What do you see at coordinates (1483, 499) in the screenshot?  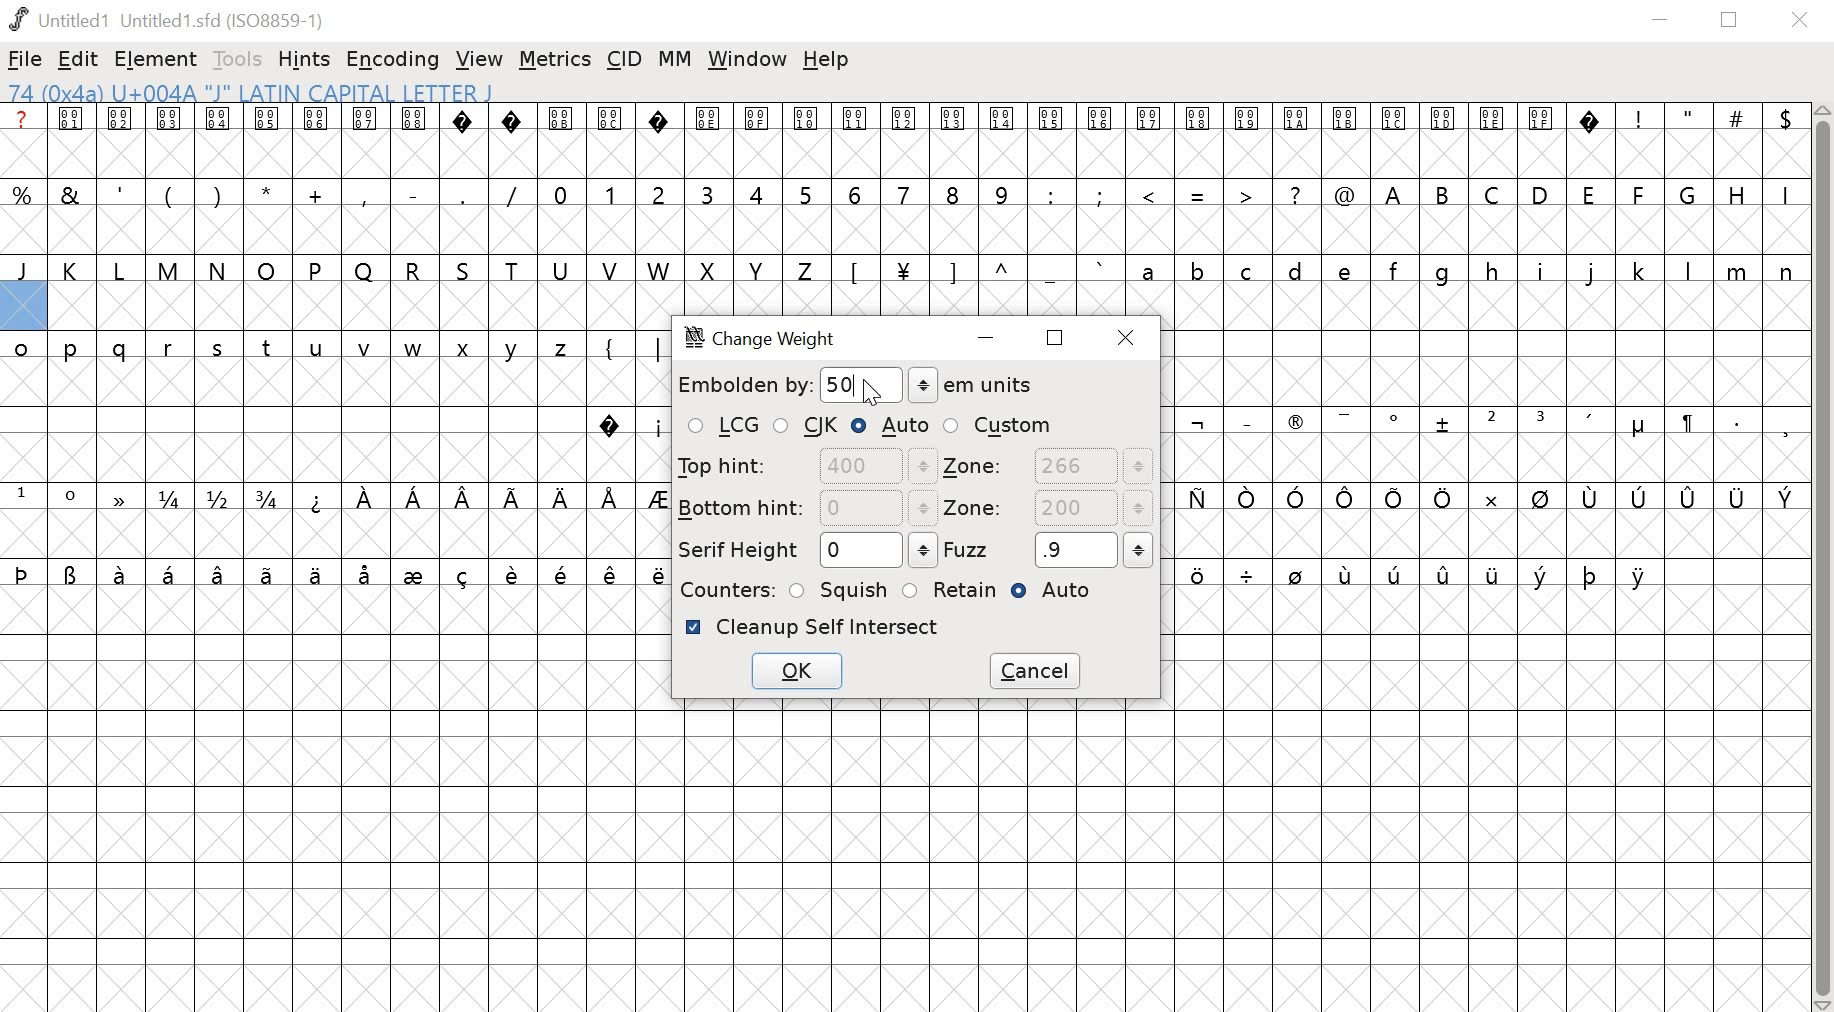 I see `symbols` at bounding box center [1483, 499].